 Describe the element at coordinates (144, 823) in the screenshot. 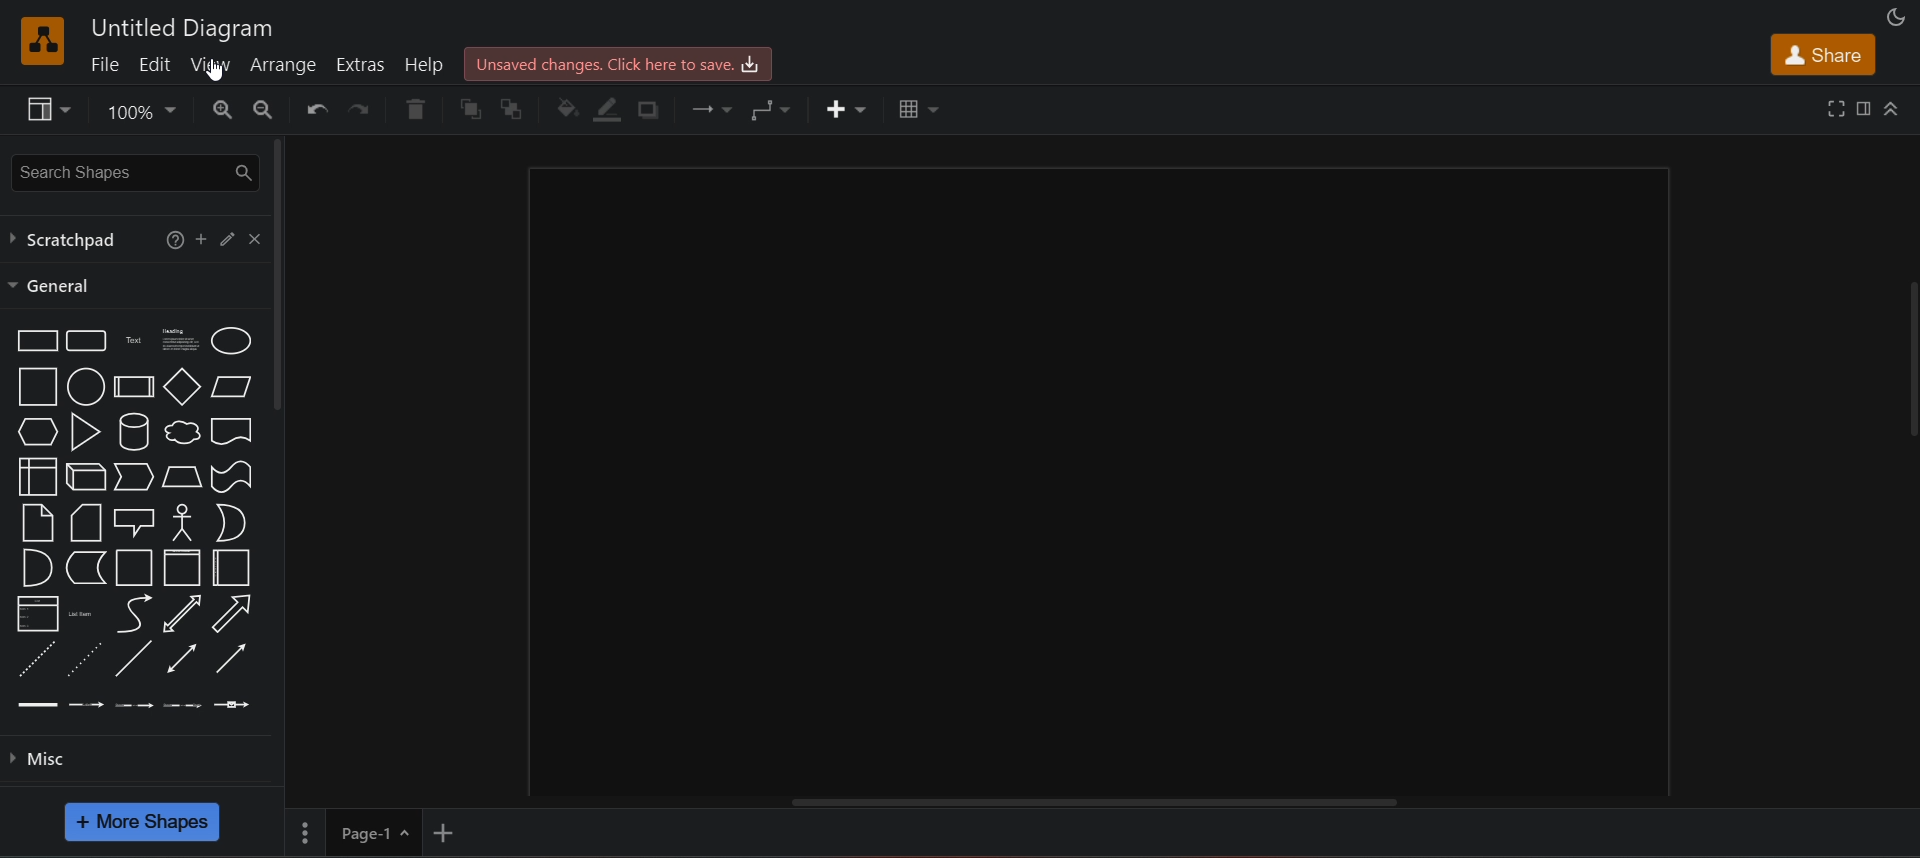

I see `more shapes` at that location.